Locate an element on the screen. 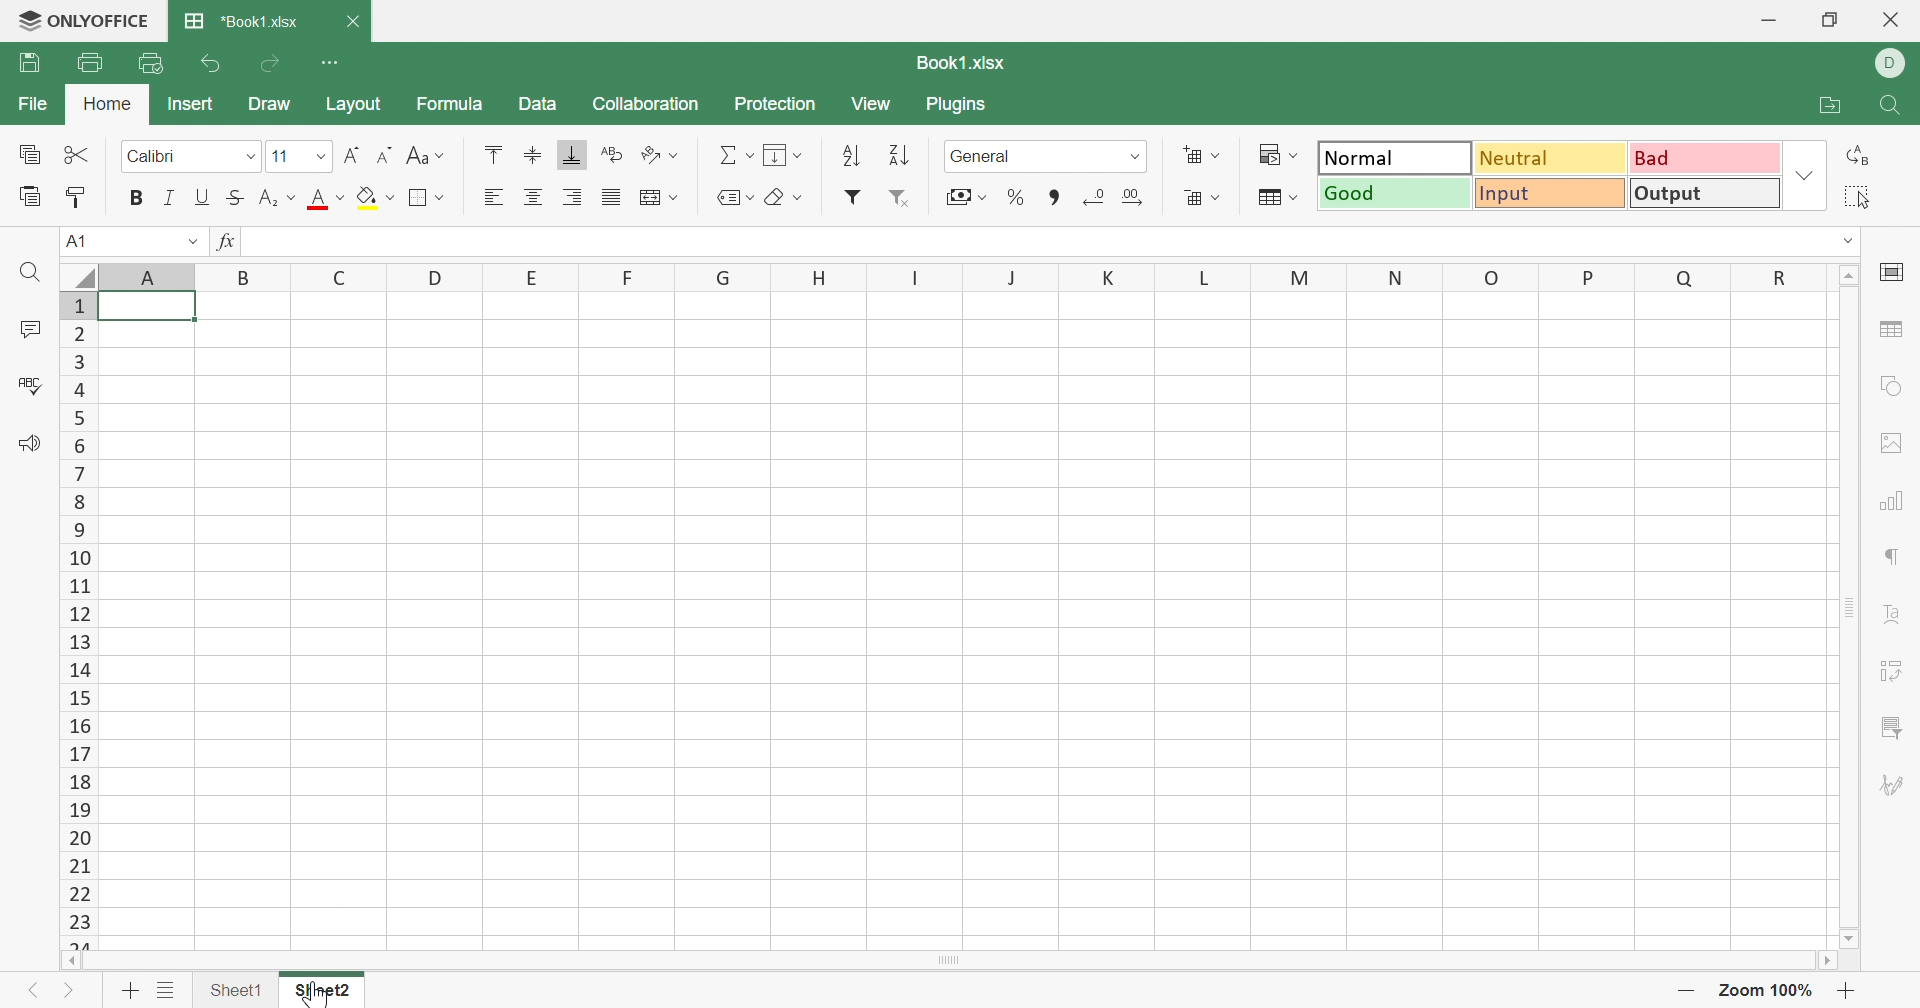  Scroll Left is located at coordinates (72, 961).